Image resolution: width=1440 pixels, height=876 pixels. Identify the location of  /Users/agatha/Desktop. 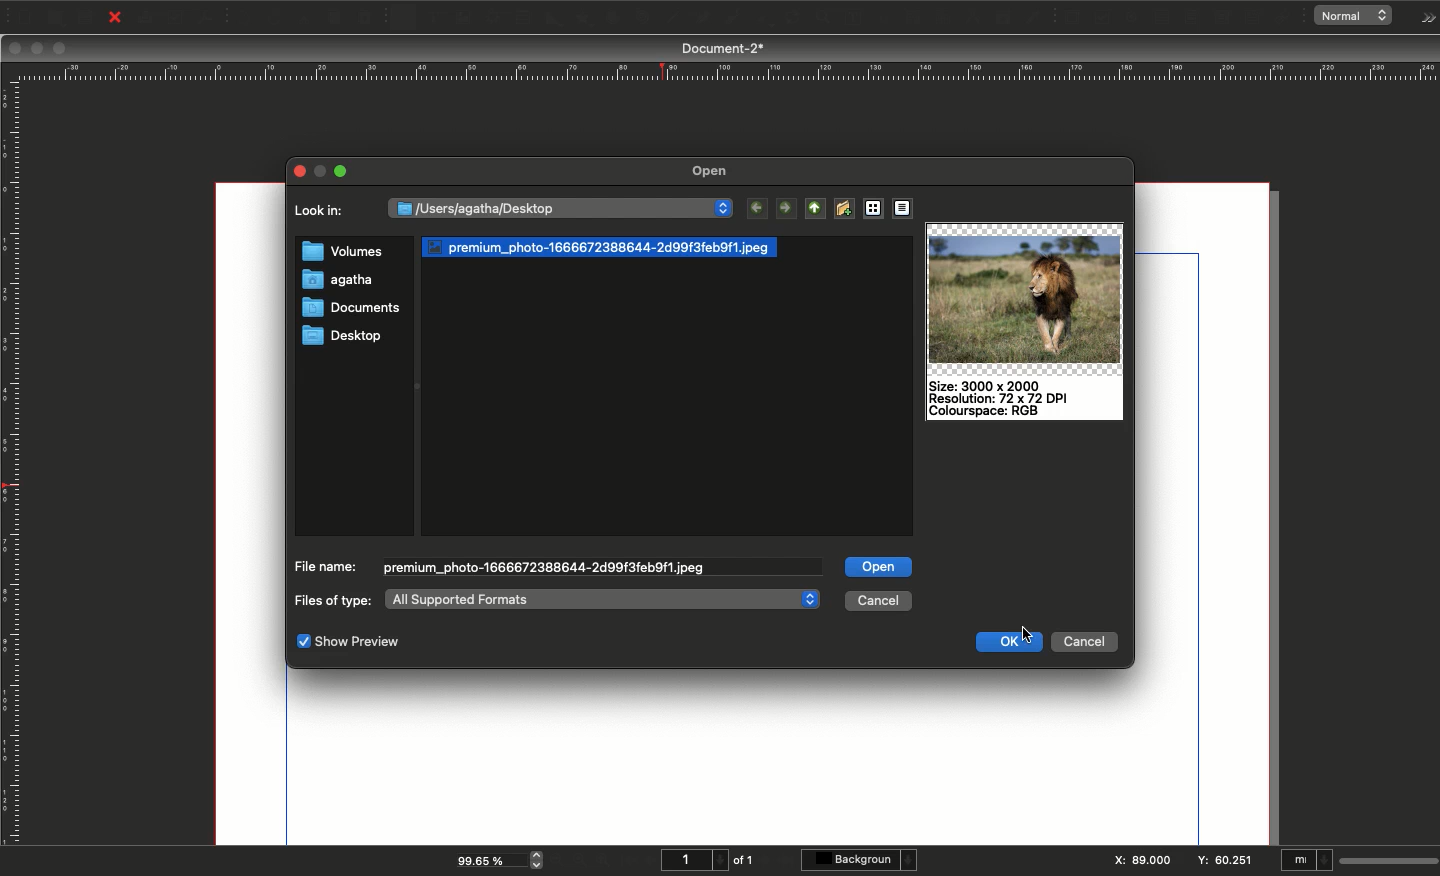
(561, 207).